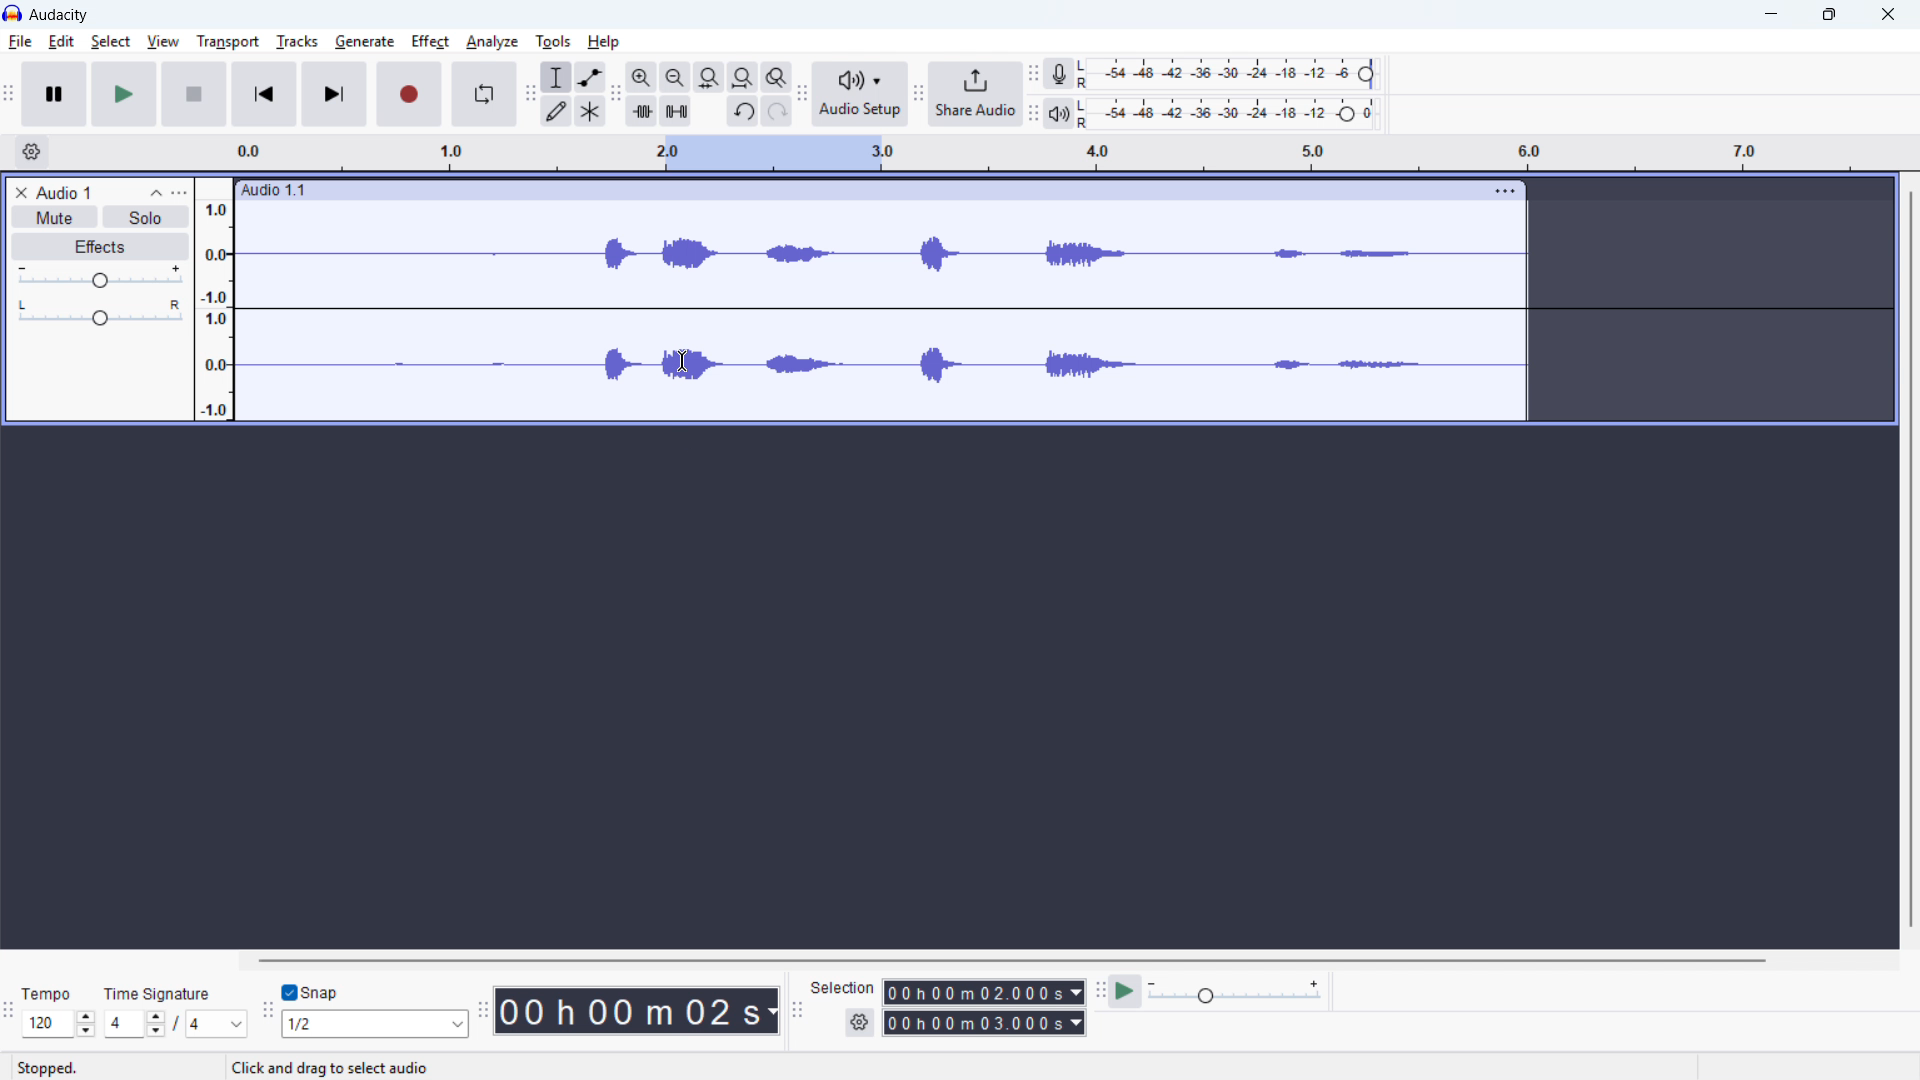  I want to click on Selection start time, so click(985, 991).